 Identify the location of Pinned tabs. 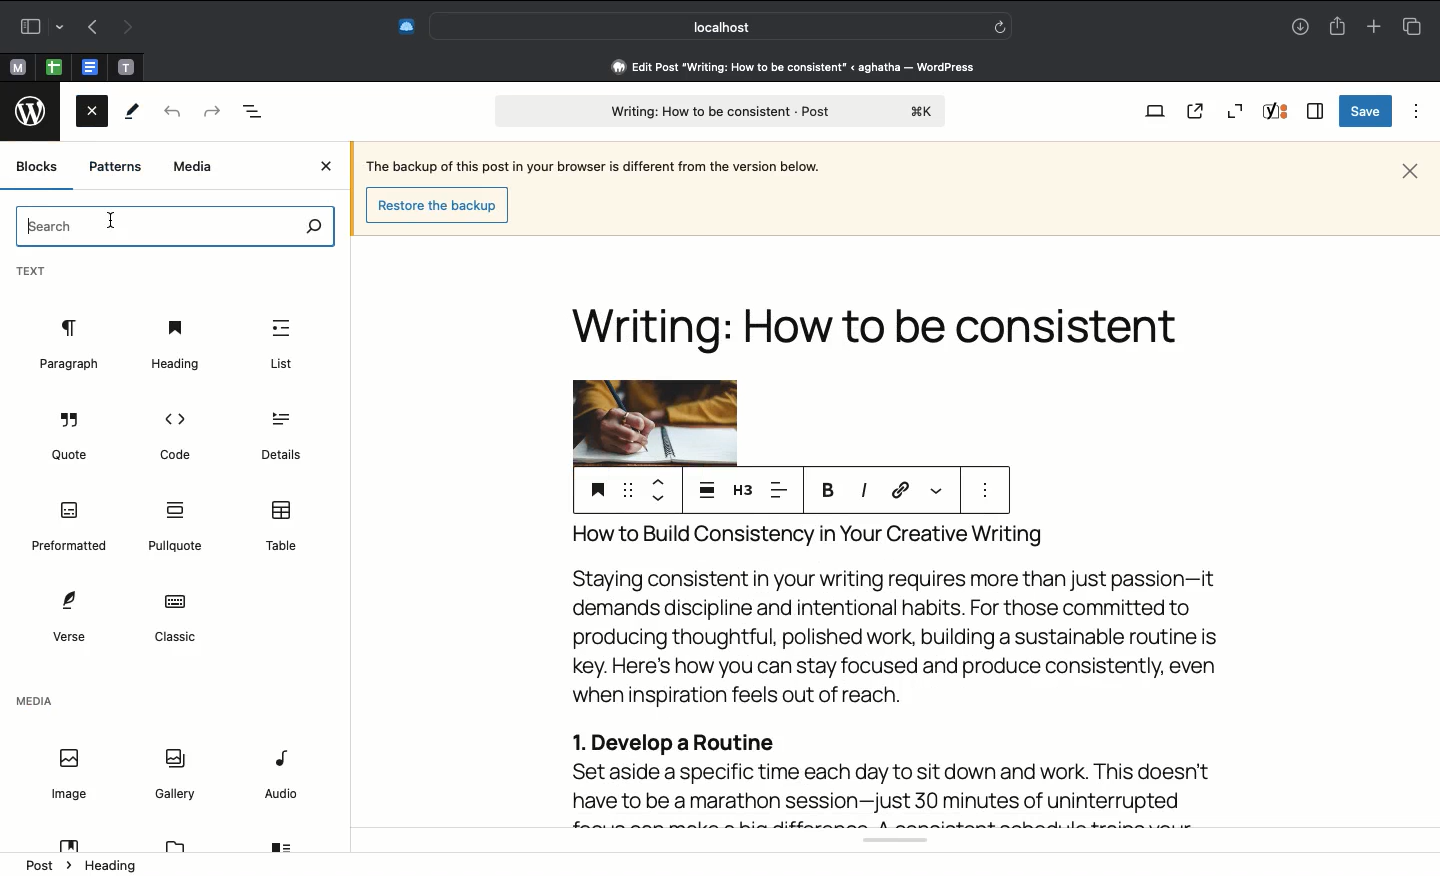
(124, 67).